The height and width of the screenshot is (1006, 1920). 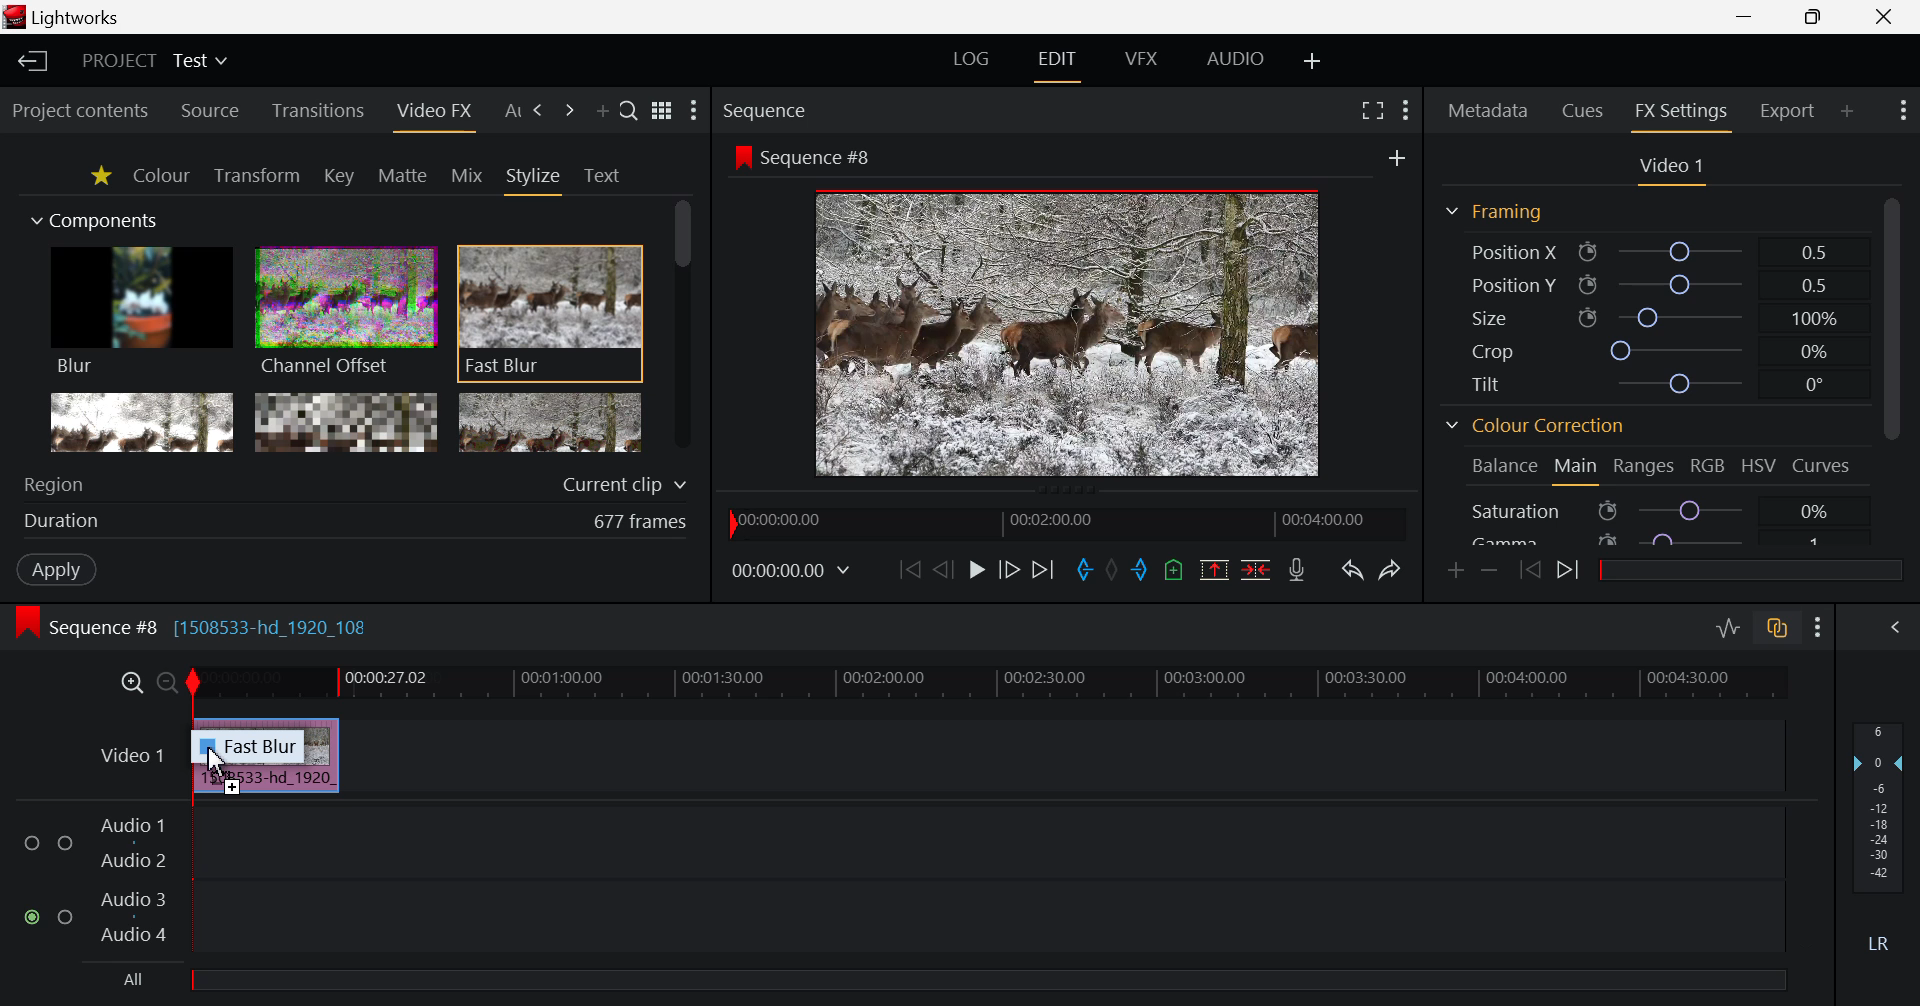 I want to click on Show Settings, so click(x=1404, y=110).